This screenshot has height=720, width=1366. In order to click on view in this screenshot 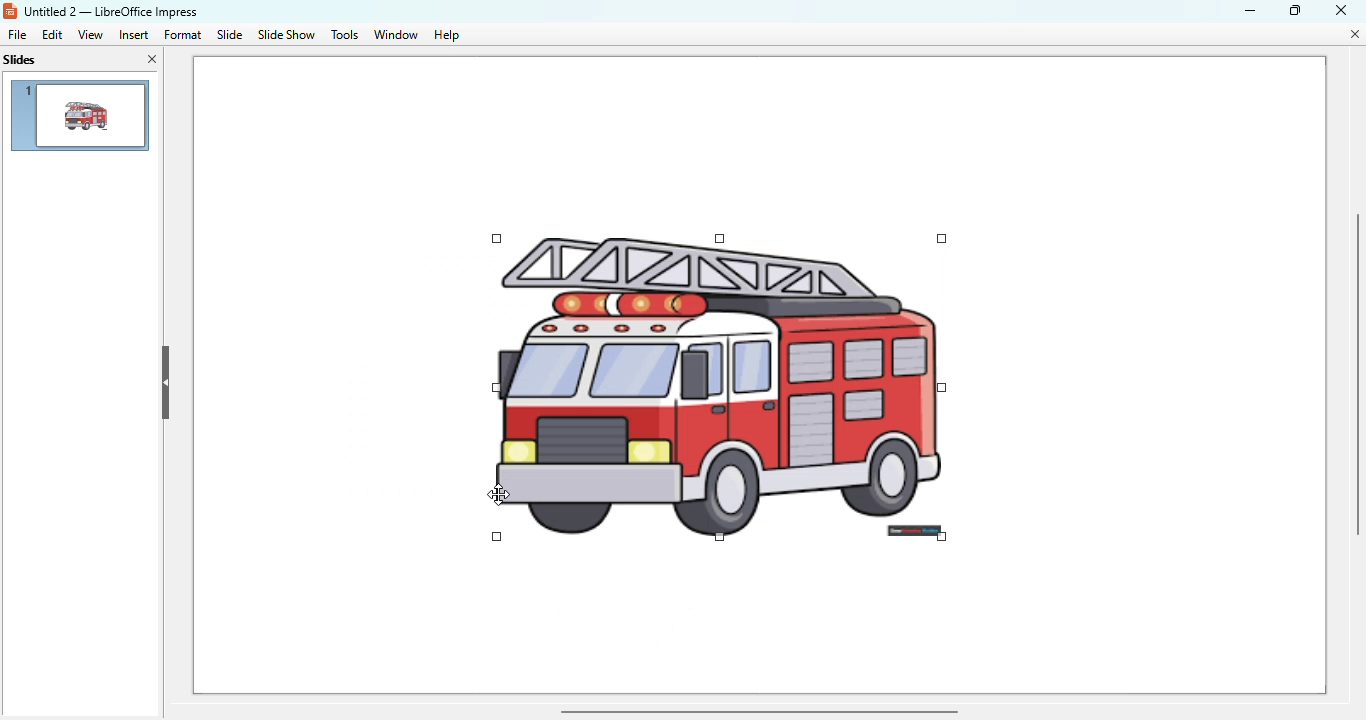, I will do `click(90, 34)`.